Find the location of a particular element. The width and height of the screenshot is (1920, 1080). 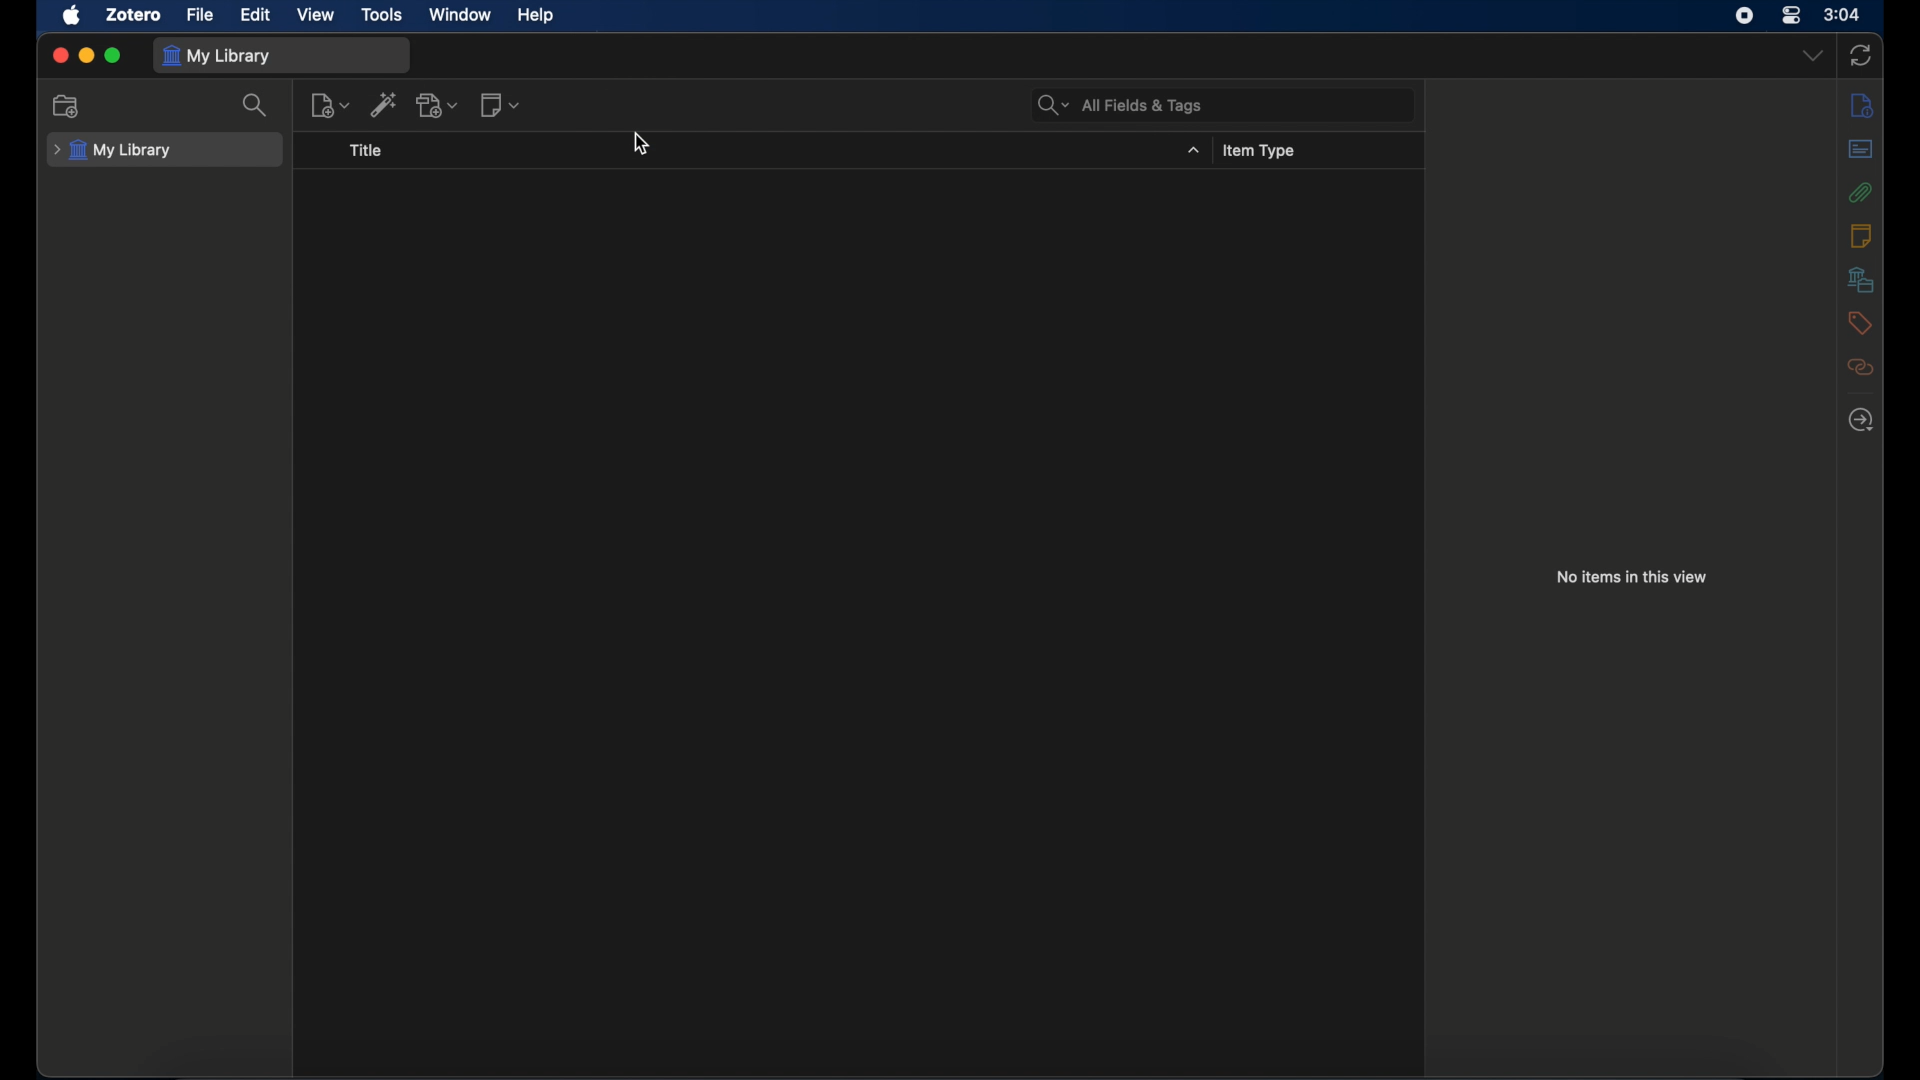

notes is located at coordinates (1861, 235).